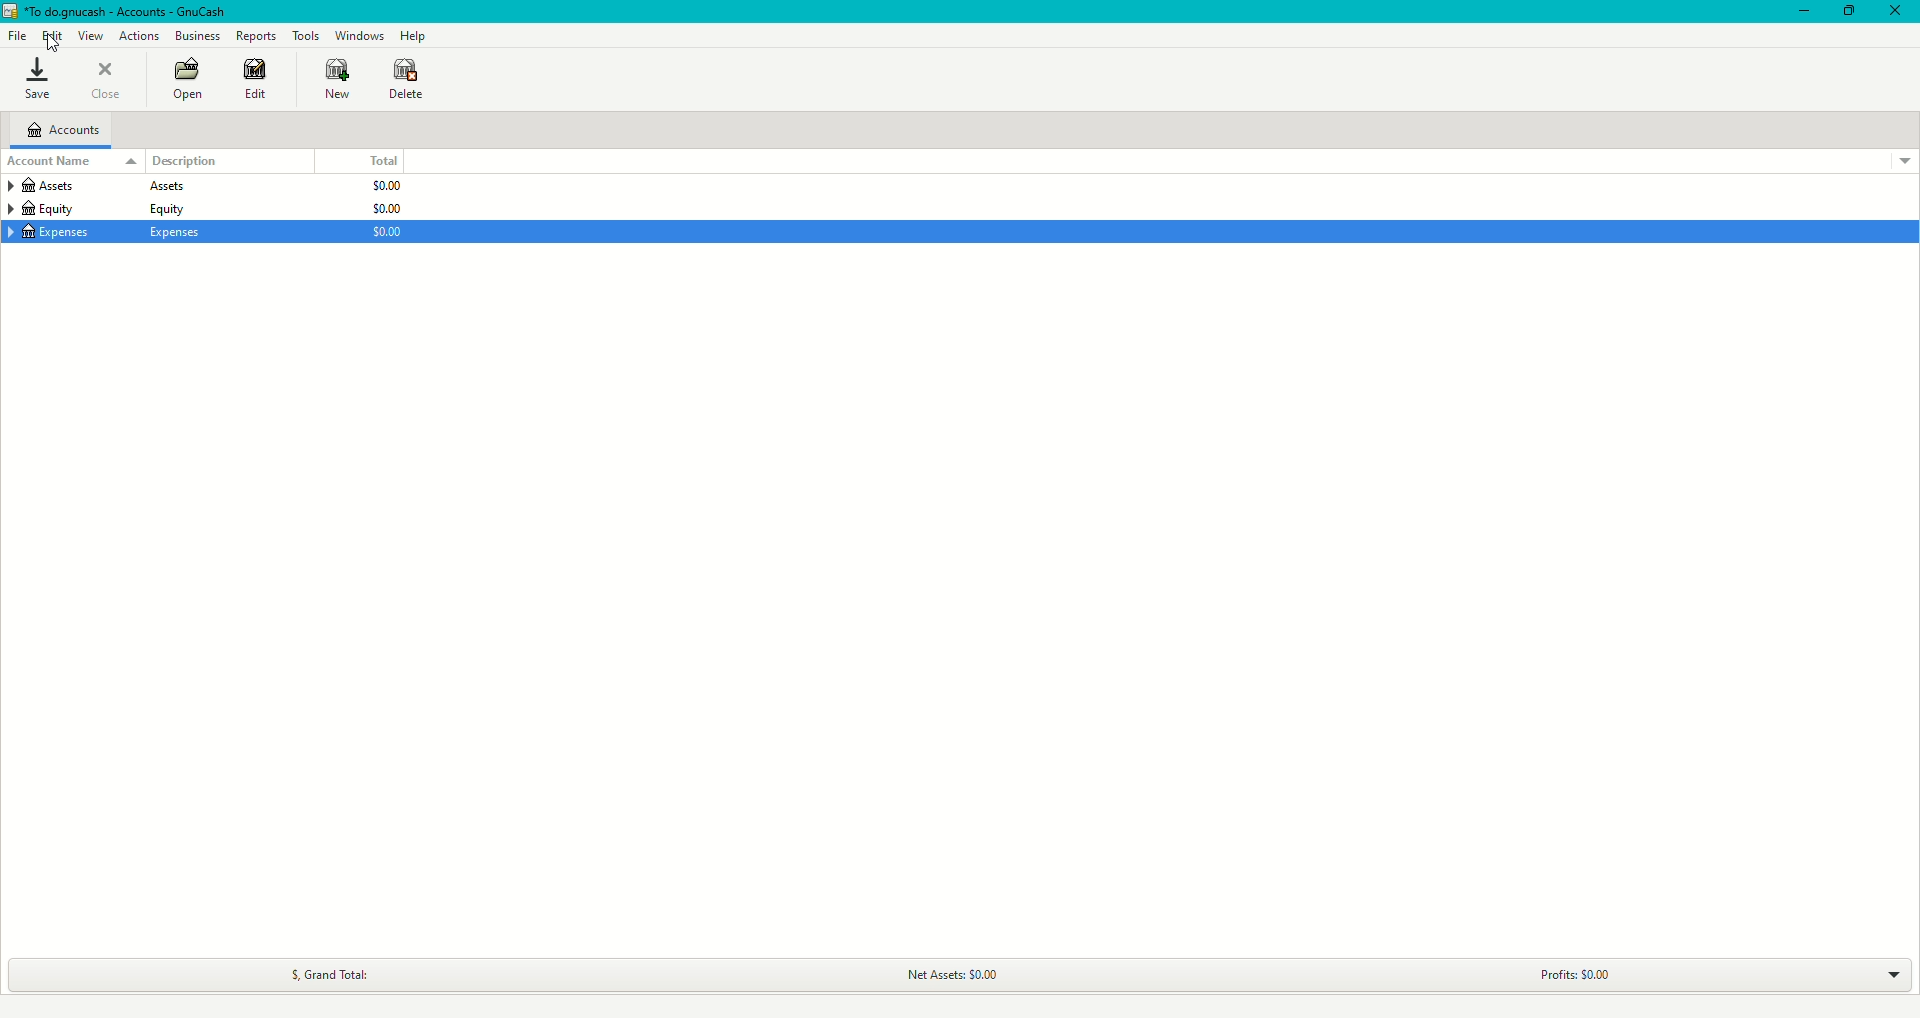  Describe the element at coordinates (1805, 11) in the screenshot. I see `Minimize` at that location.